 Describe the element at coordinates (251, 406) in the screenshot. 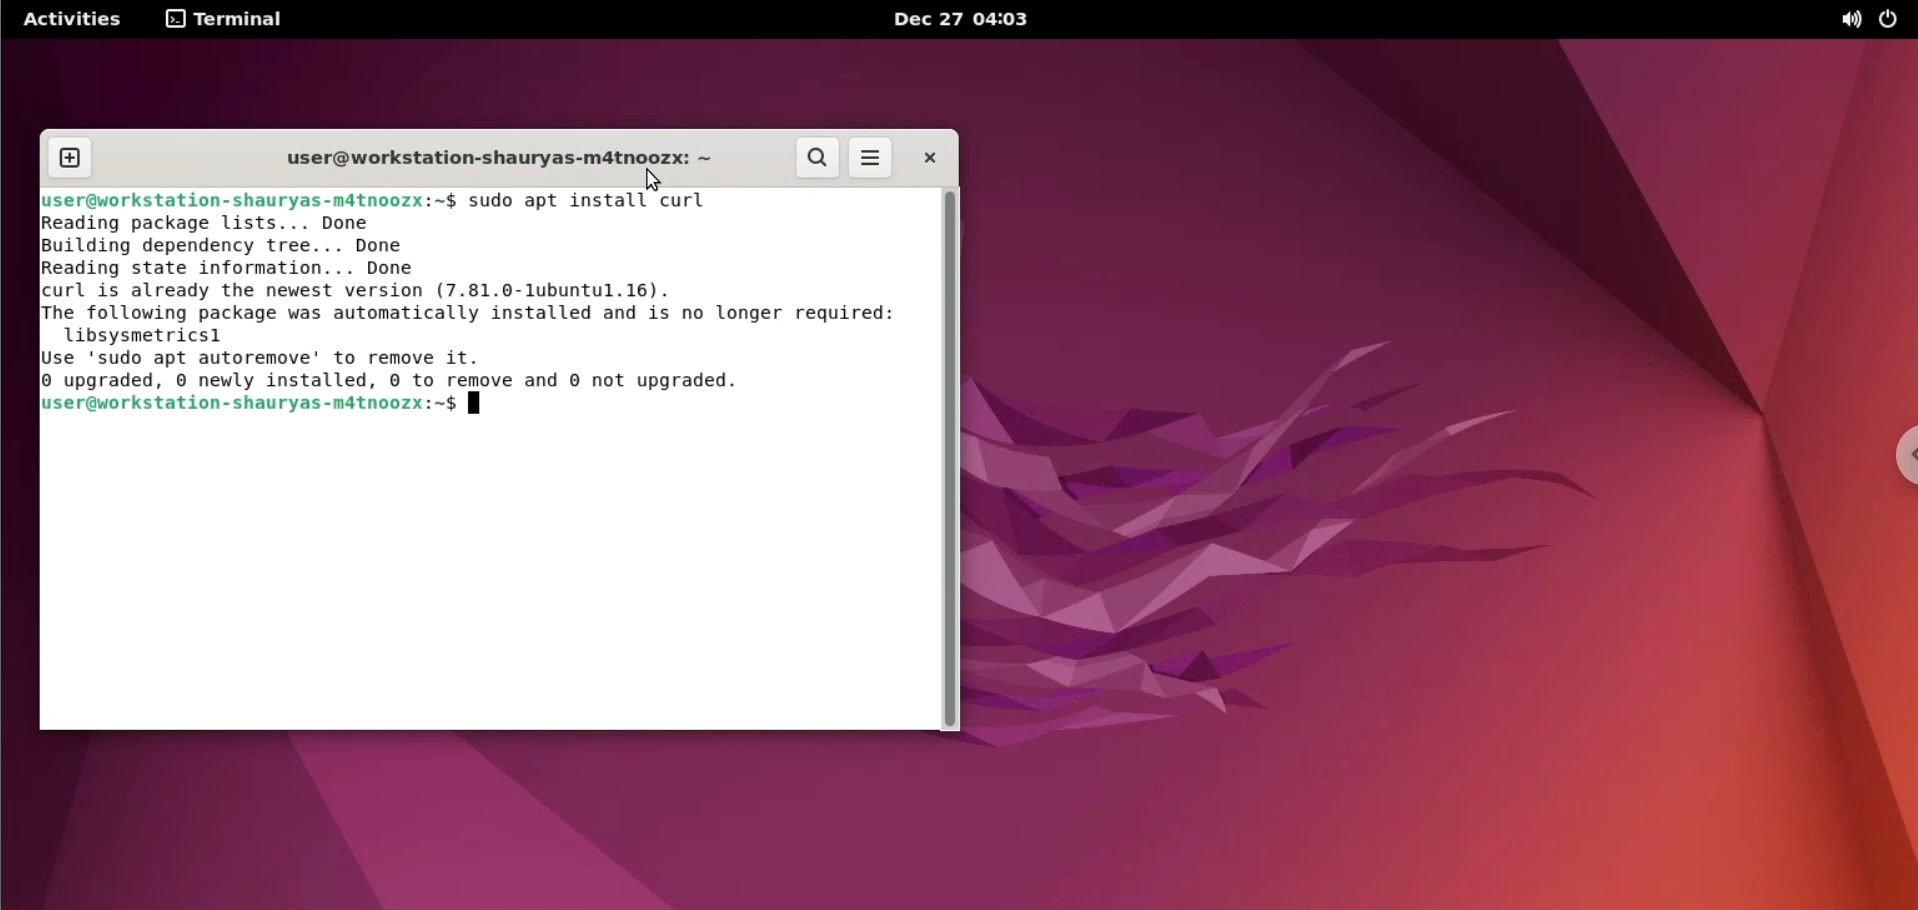

I see `user@workstation-shauryas-m4tnoozx:-$` at that location.